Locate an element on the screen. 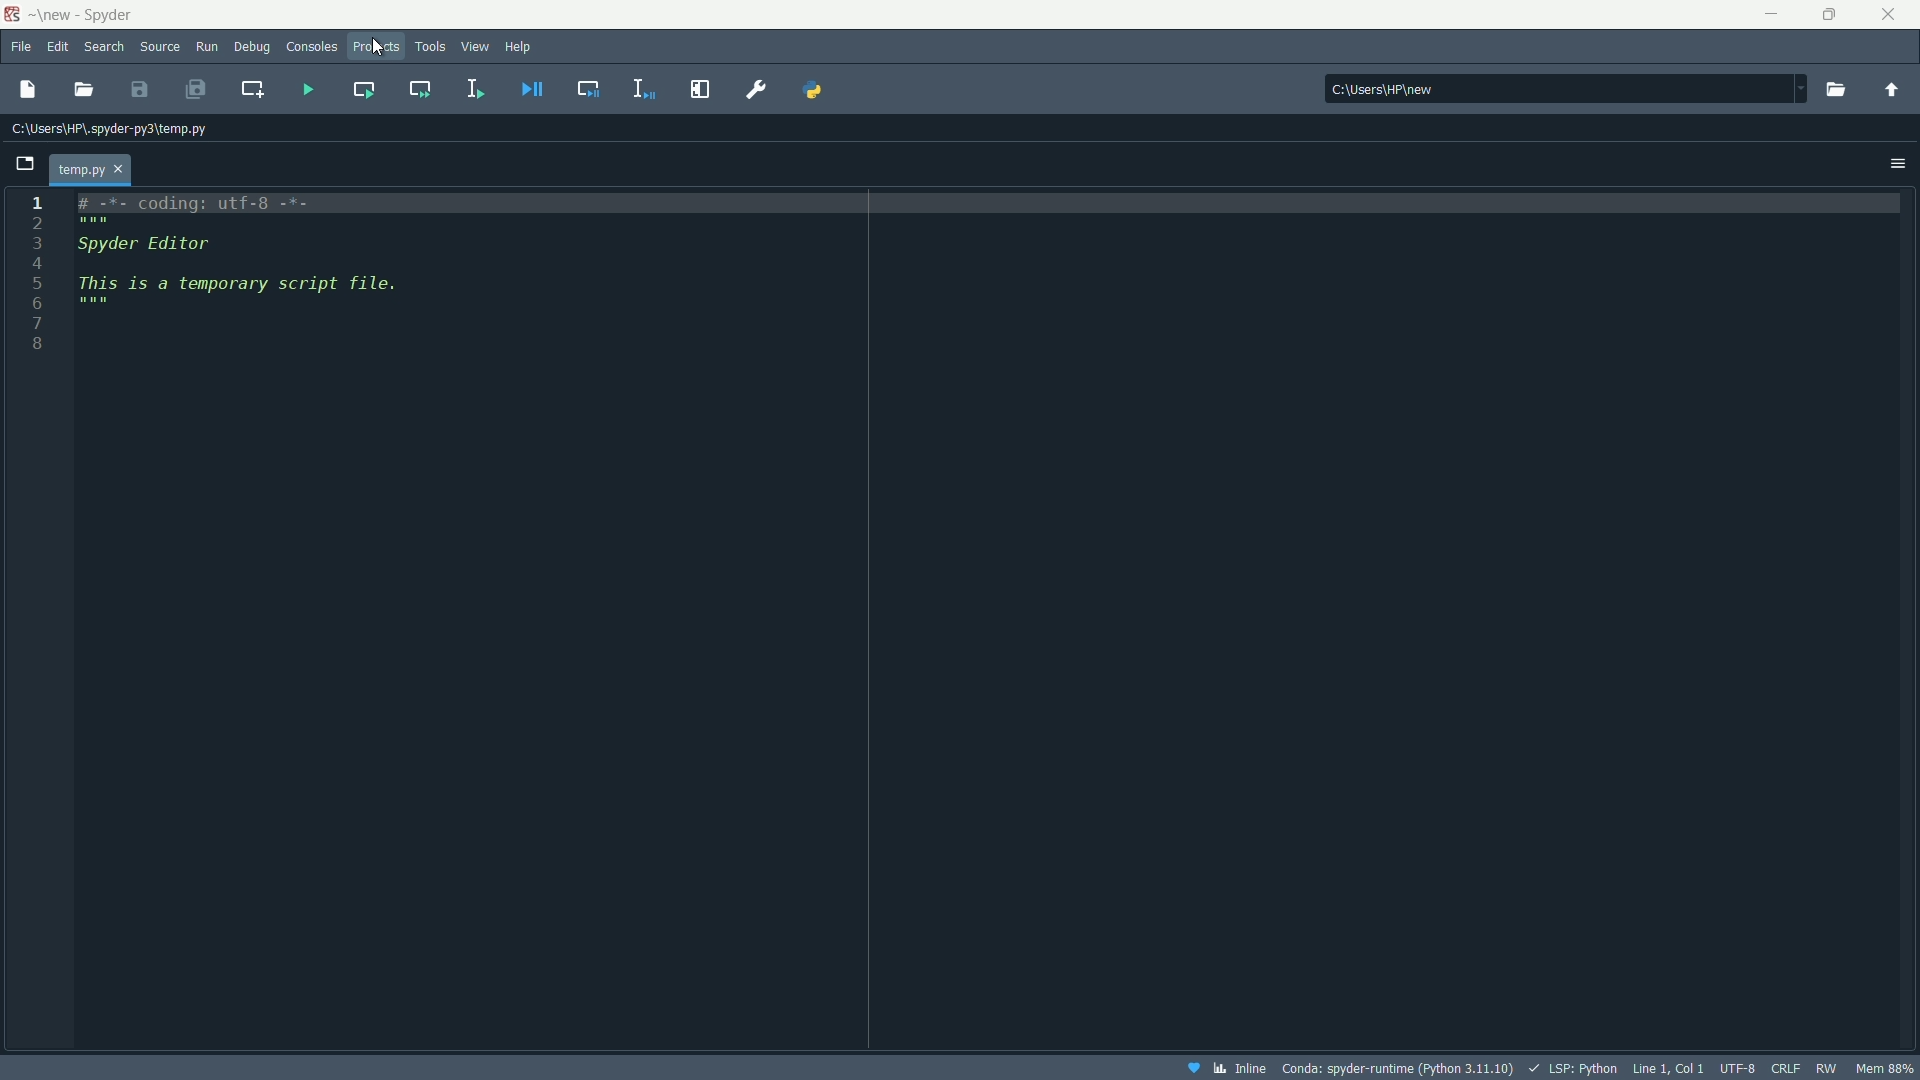  rw is located at coordinates (1829, 1067).